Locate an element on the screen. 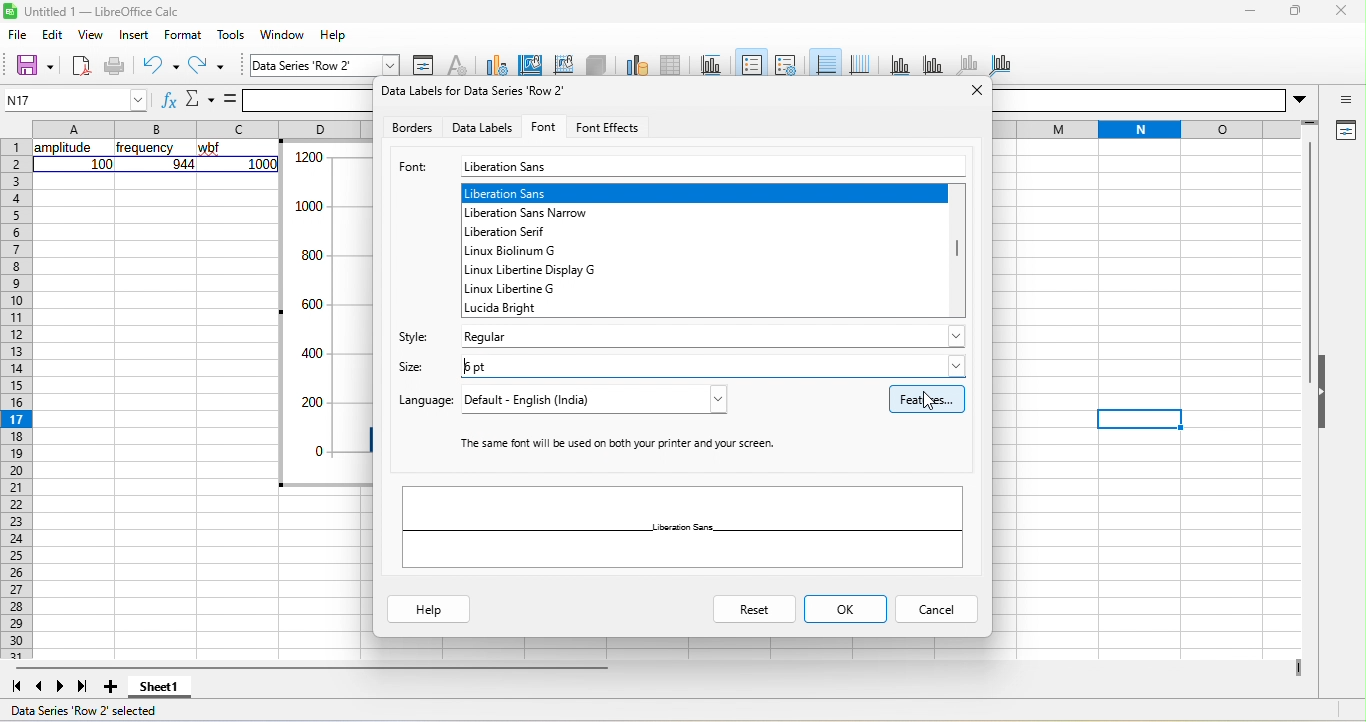 The image size is (1366, 722). data series row 2 is located at coordinates (307, 62).